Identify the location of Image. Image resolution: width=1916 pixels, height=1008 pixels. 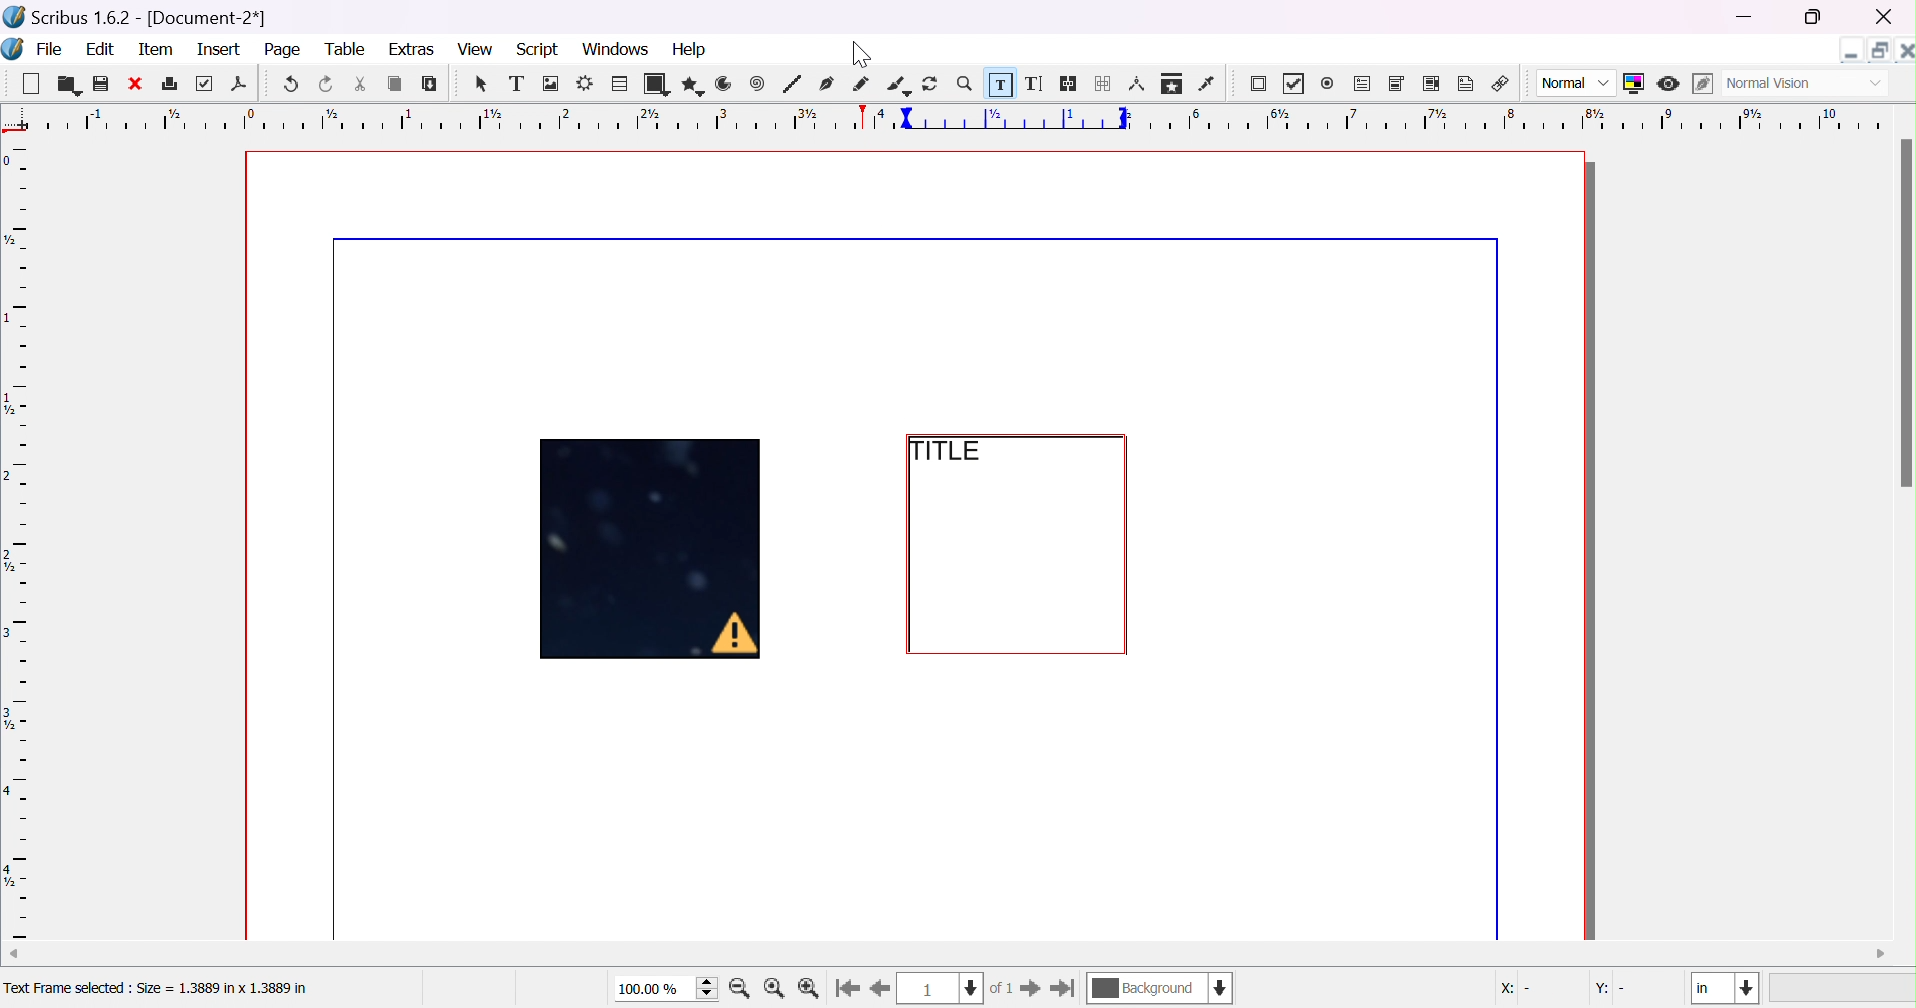
(654, 552).